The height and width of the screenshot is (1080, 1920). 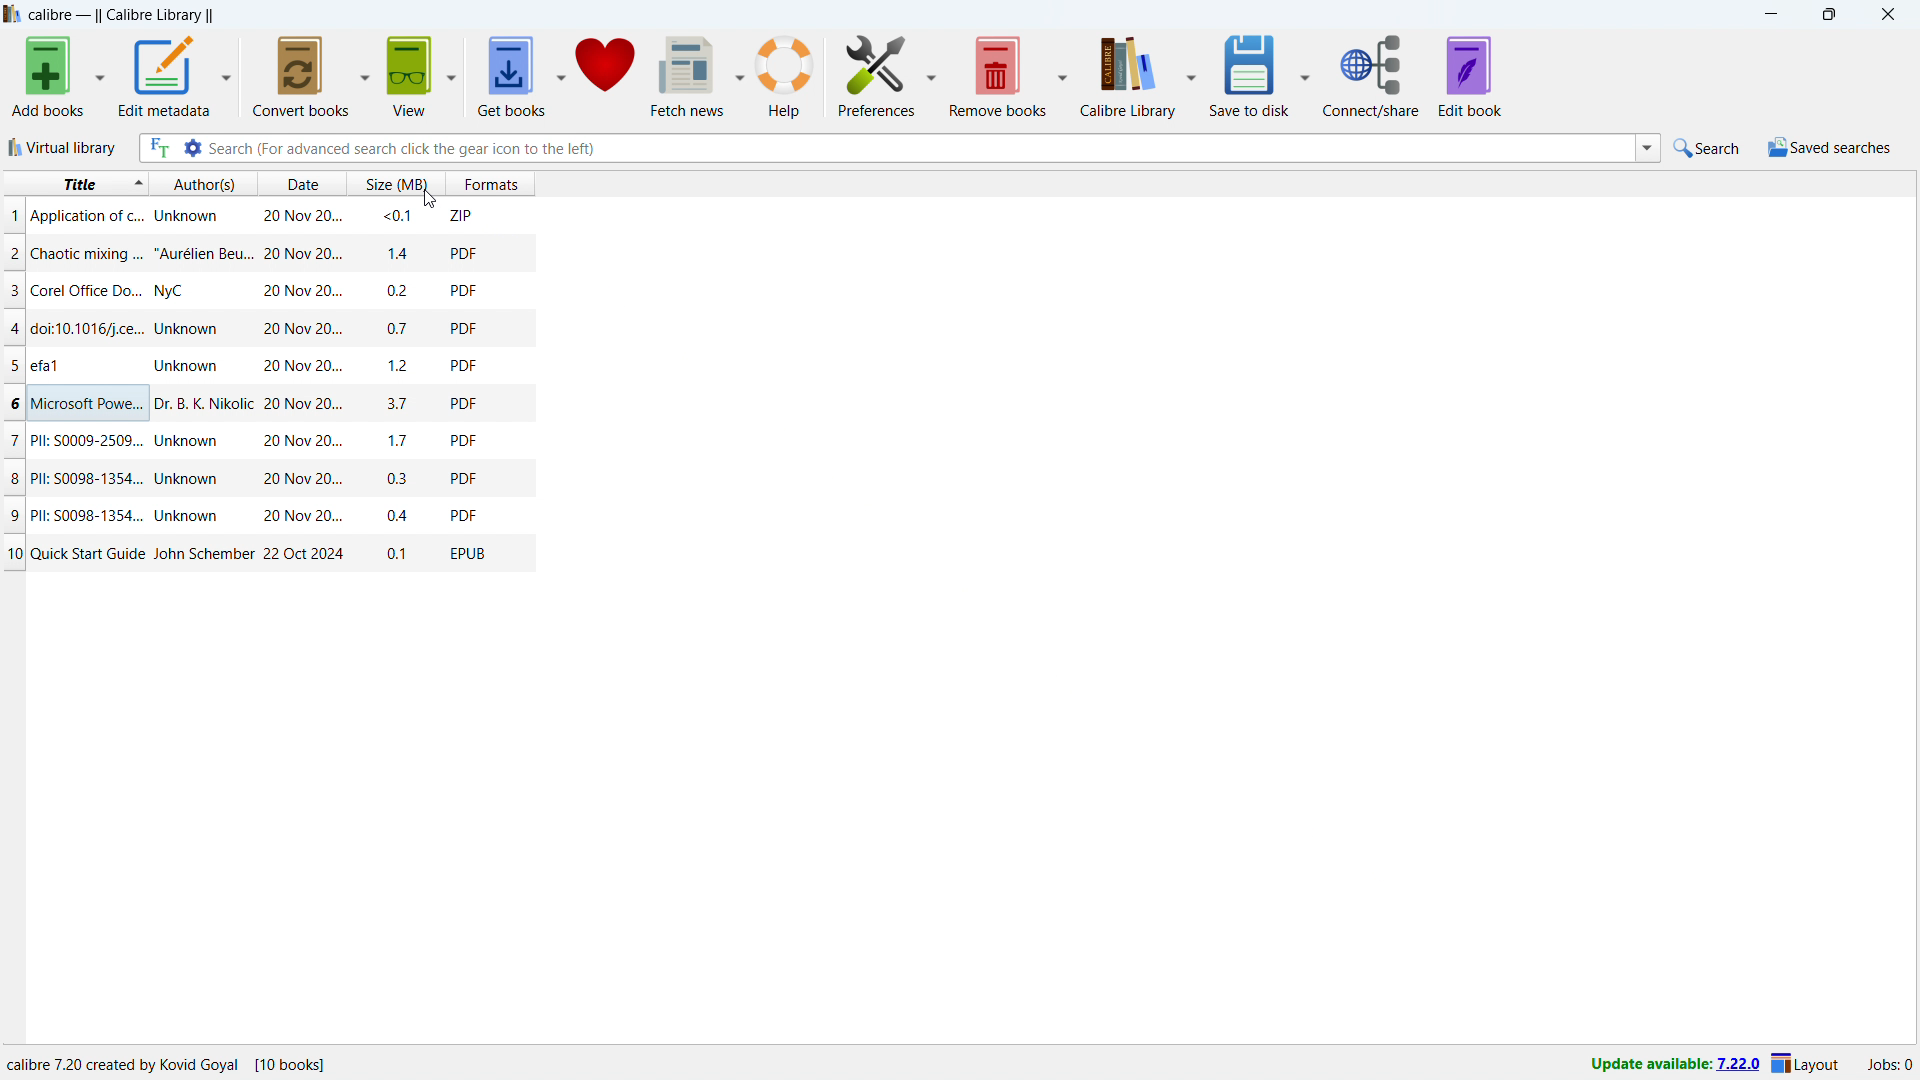 What do you see at coordinates (87, 290) in the screenshot?
I see `title` at bounding box center [87, 290].